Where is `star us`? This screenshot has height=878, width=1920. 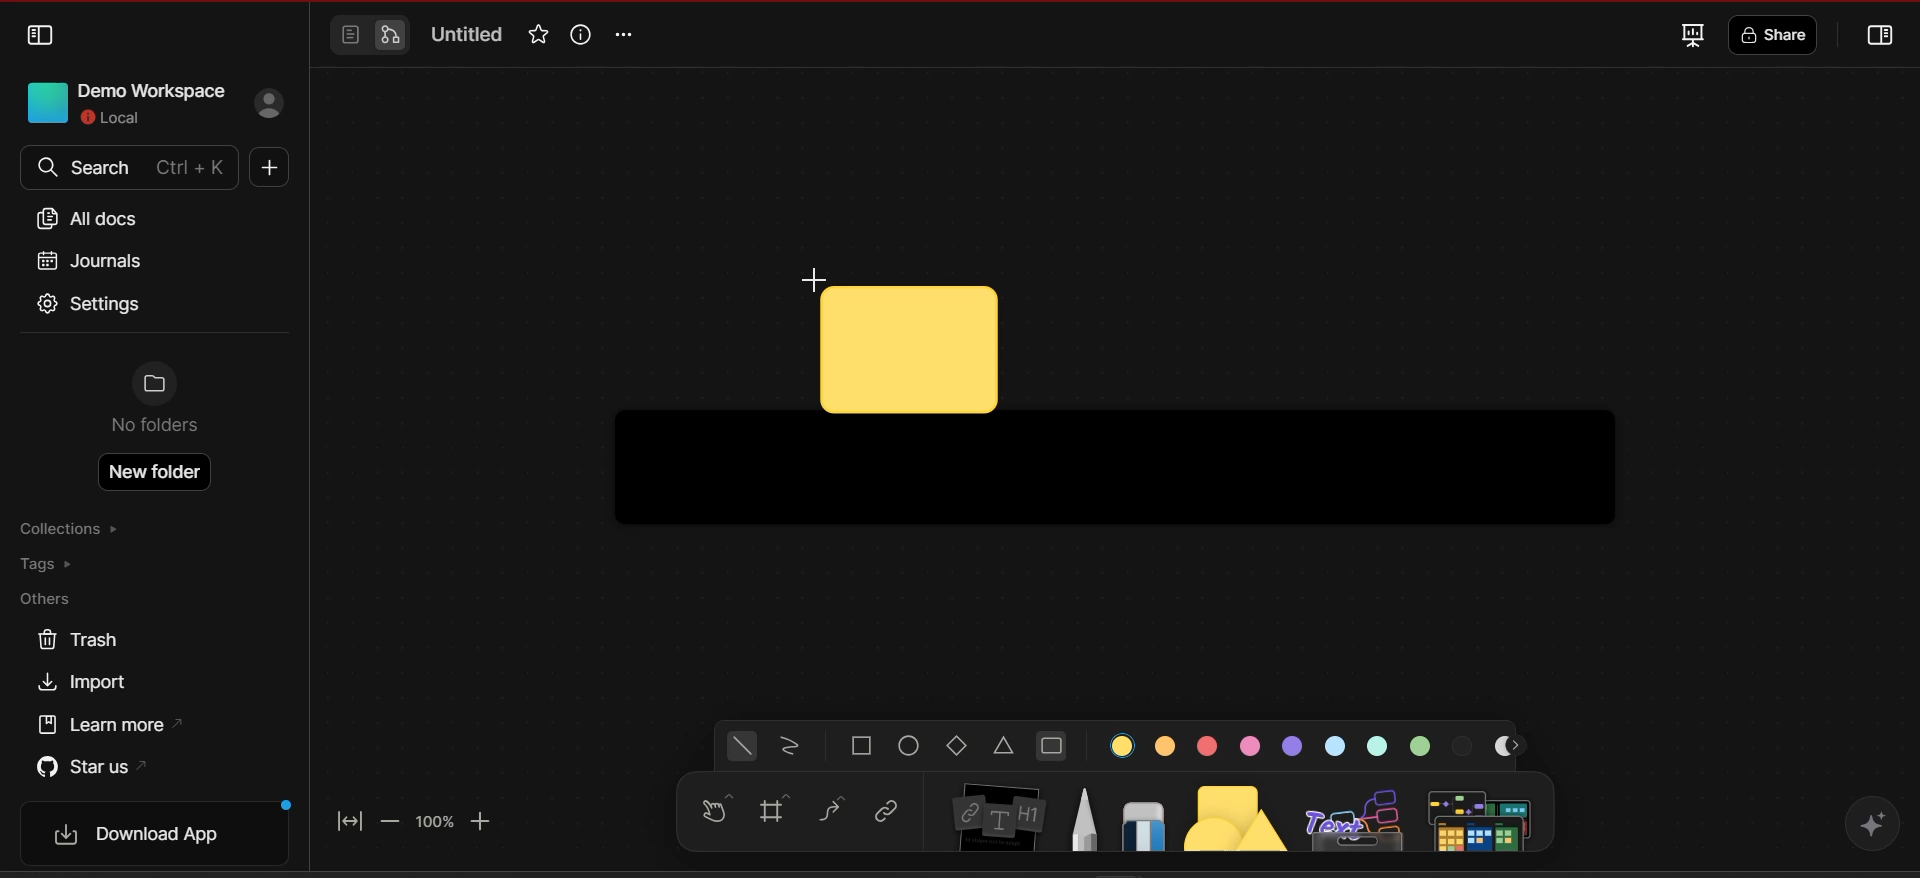
star us is located at coordinates (90, 765).